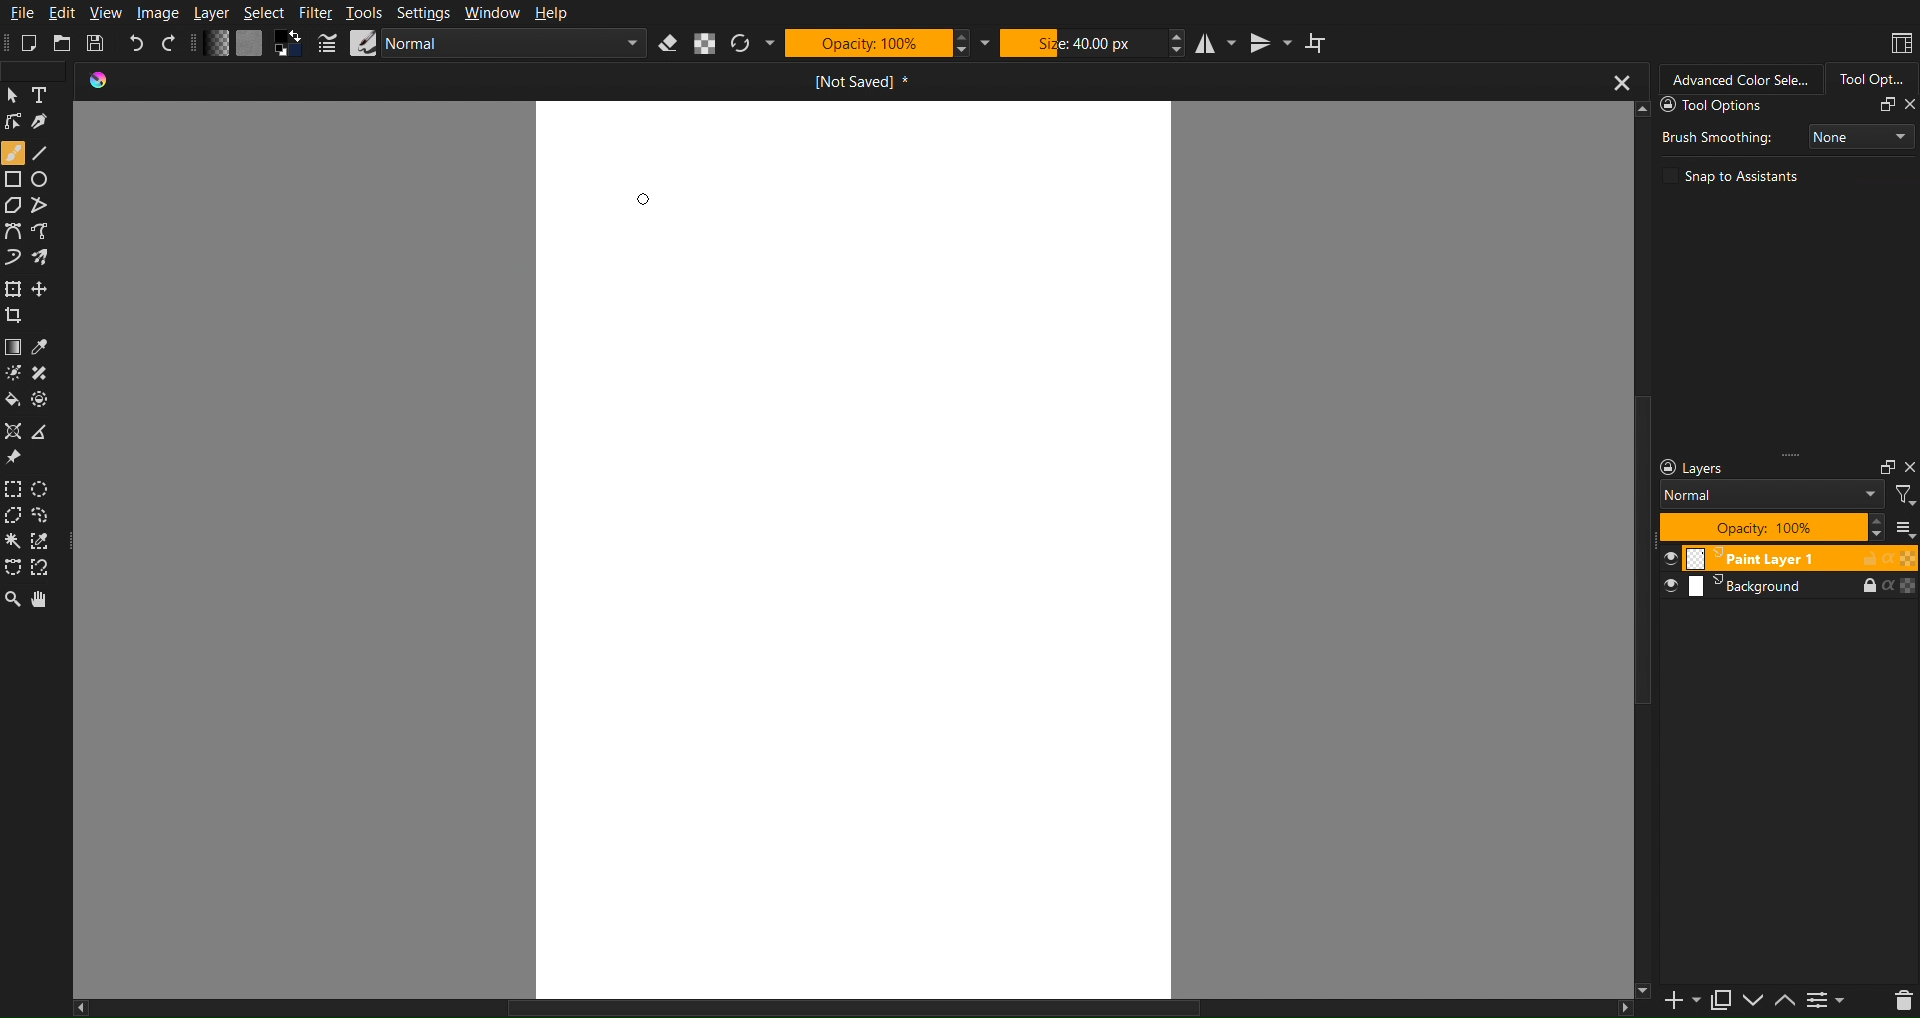  What do you see at coordinates (423, 12) in the screenshot?
I see `Settings` at bounding box center [423, 12].